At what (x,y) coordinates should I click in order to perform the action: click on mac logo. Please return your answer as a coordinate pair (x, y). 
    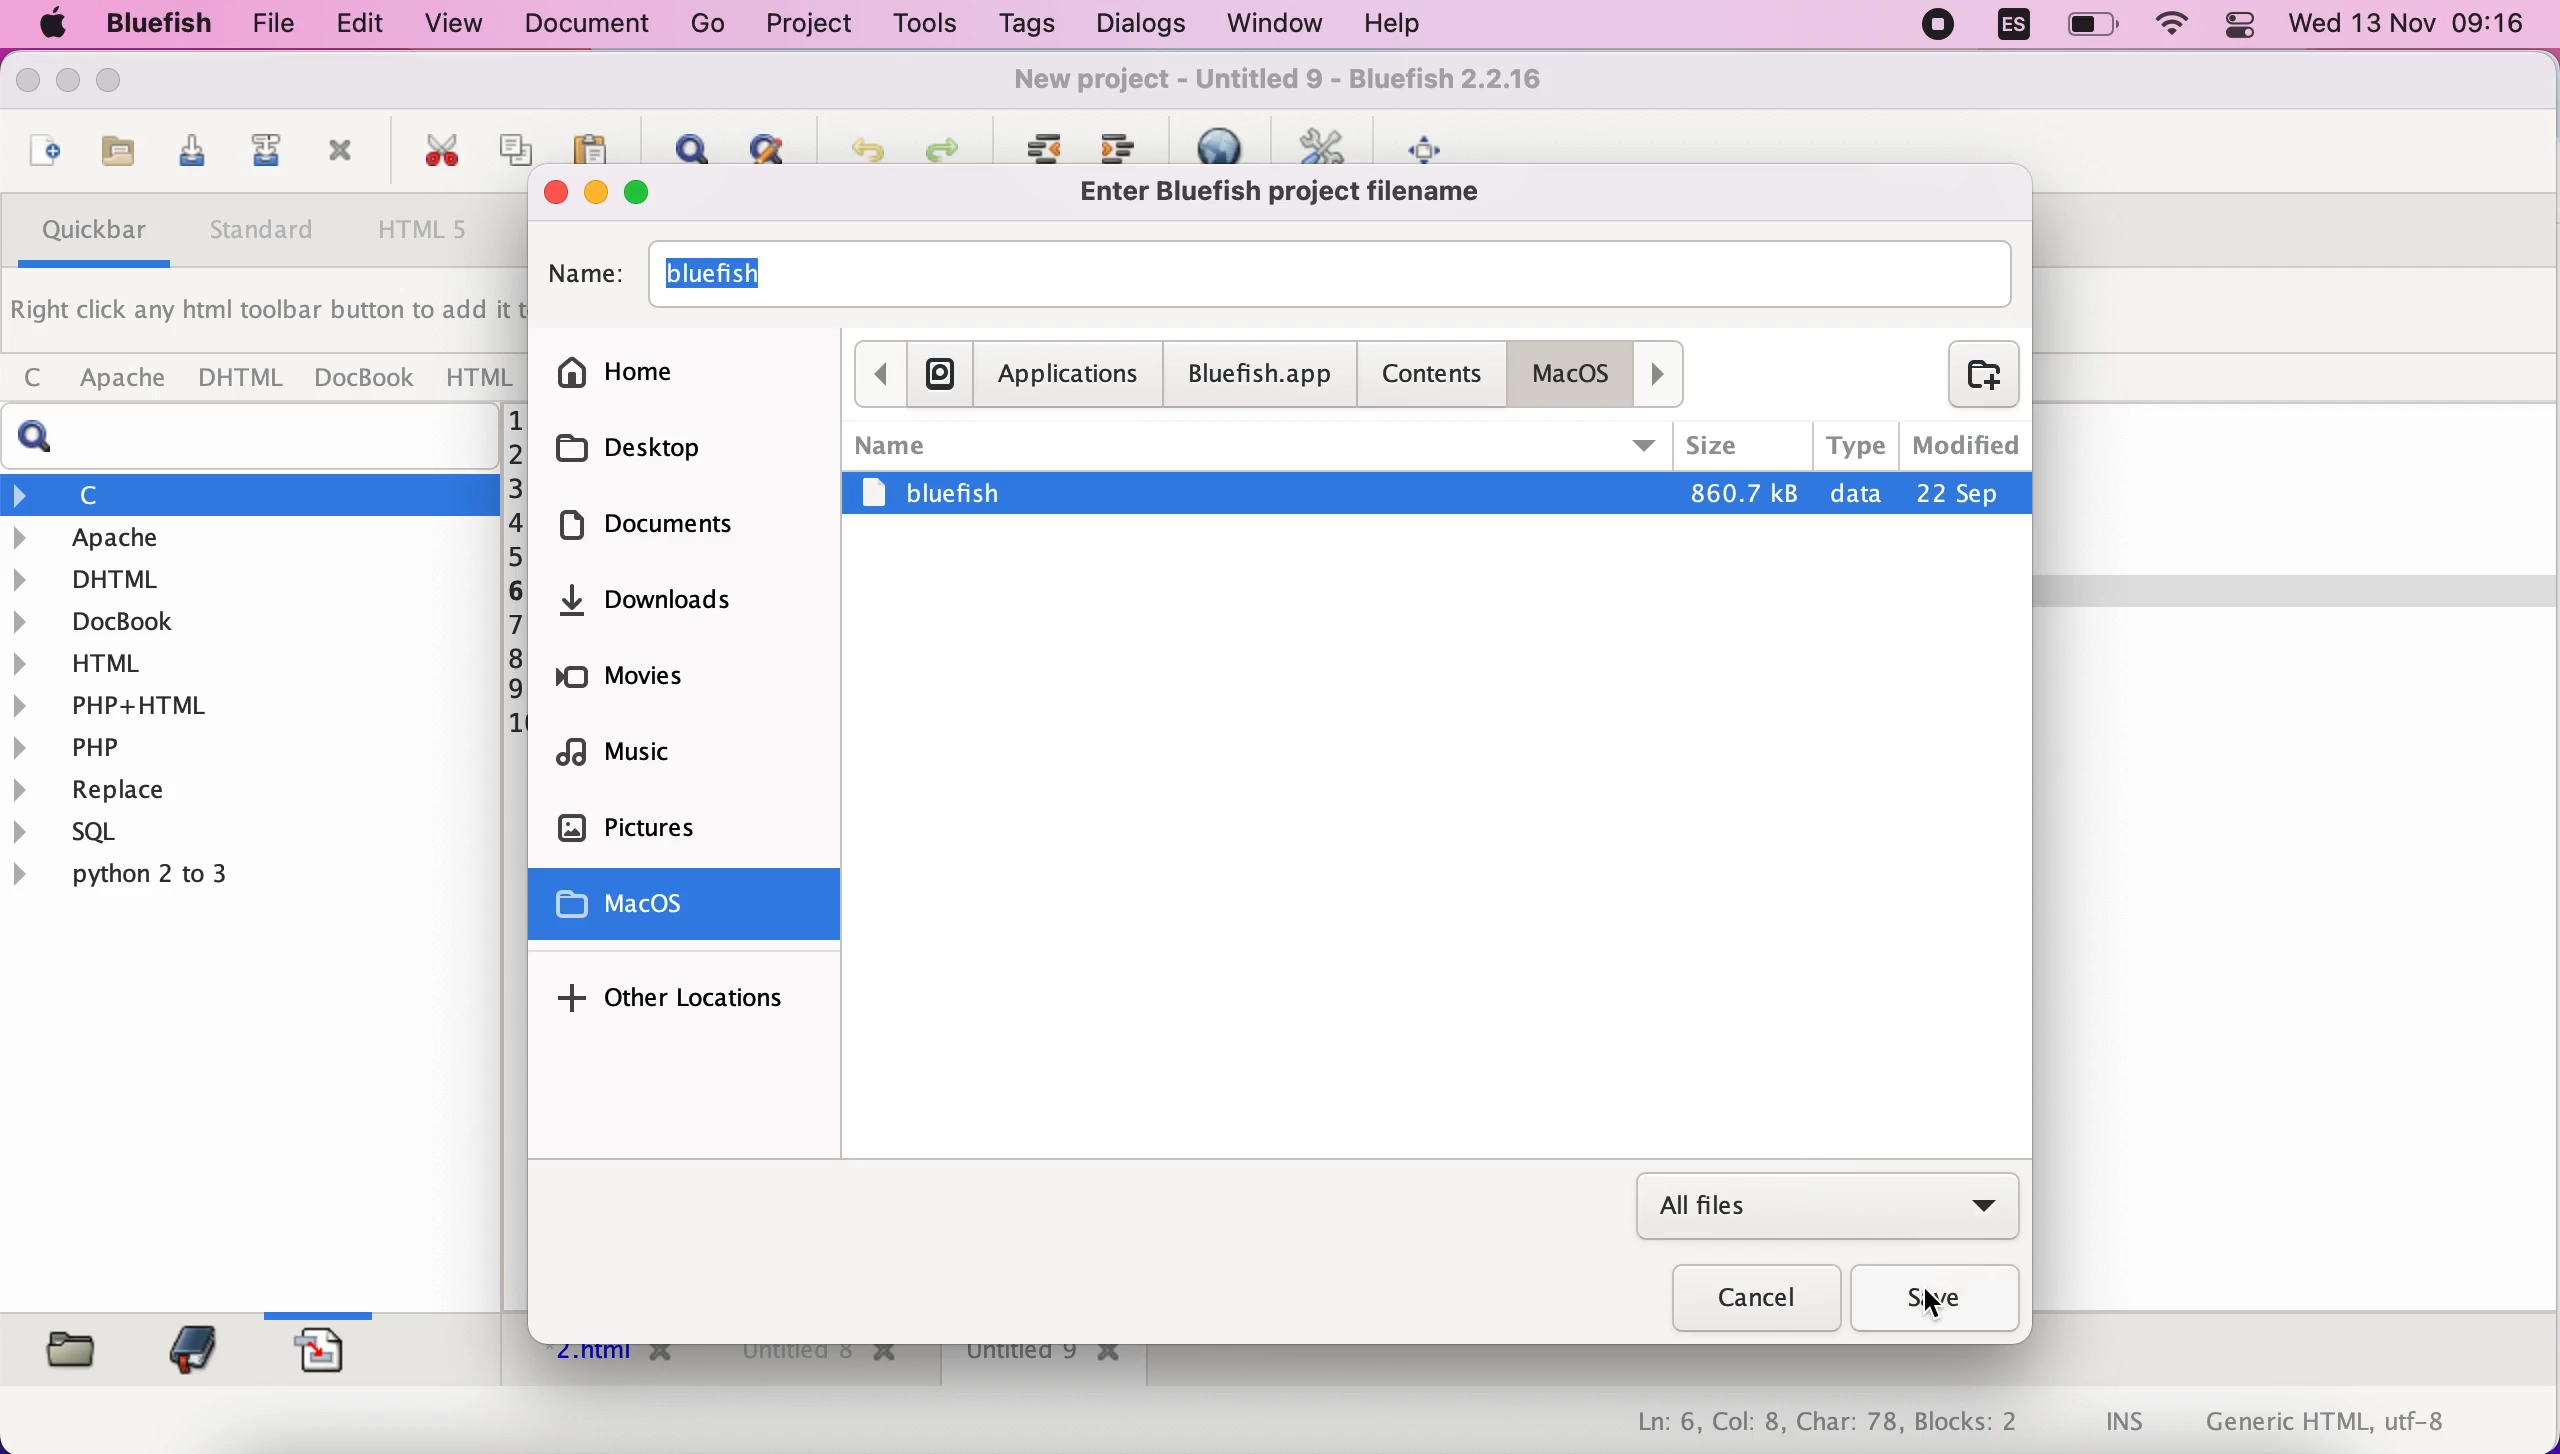
    Looking at the image, I should click on (48, 26).